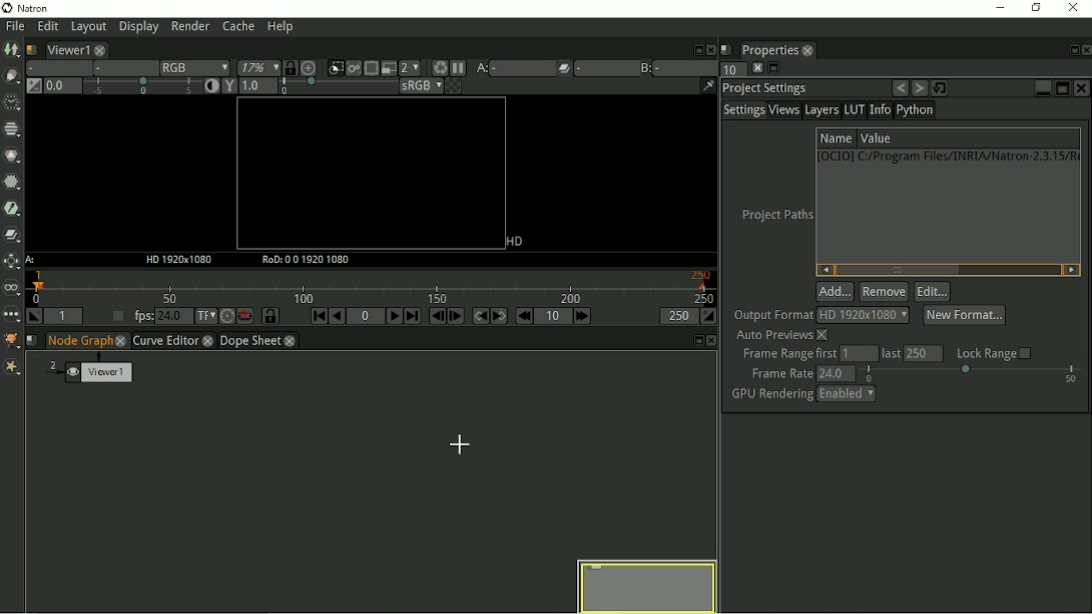 The height and width of the screenshot is (614, 1092). Describe the element at coordinates (803, 395) in the screenshot. I see `GPU Rendering` at that location.